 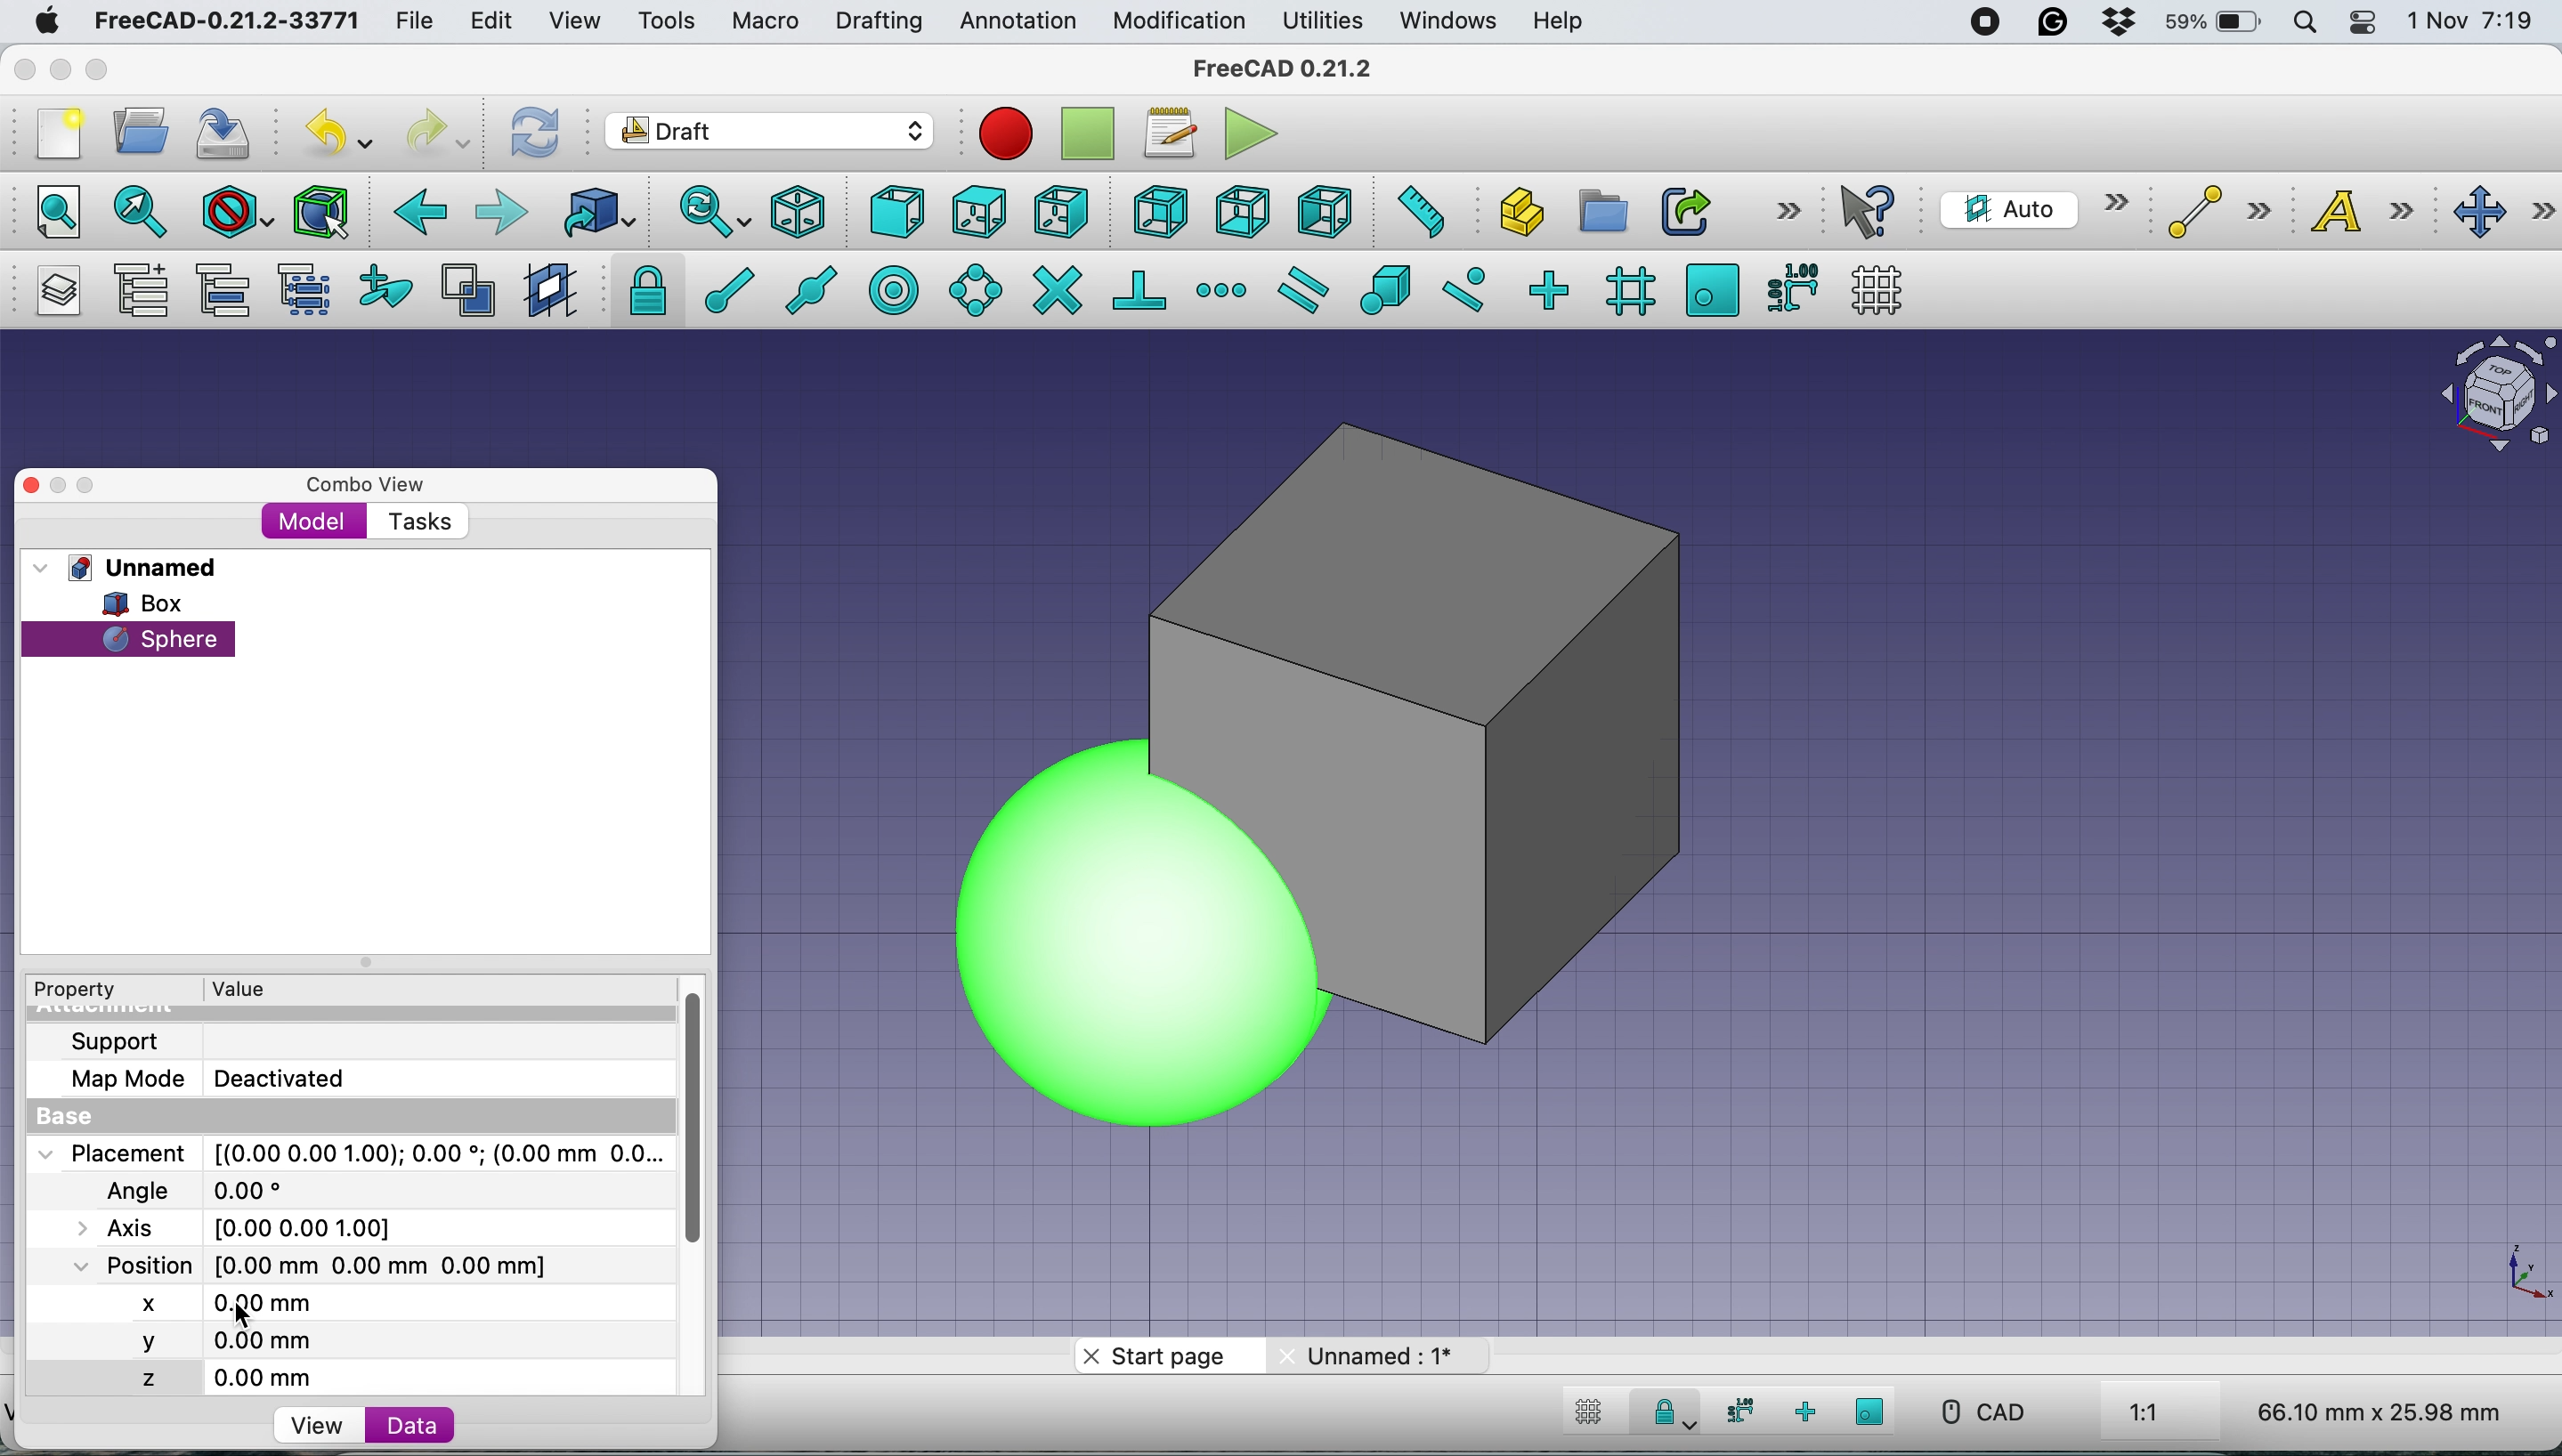 I want to click on position, so click(x=327, y=1264).